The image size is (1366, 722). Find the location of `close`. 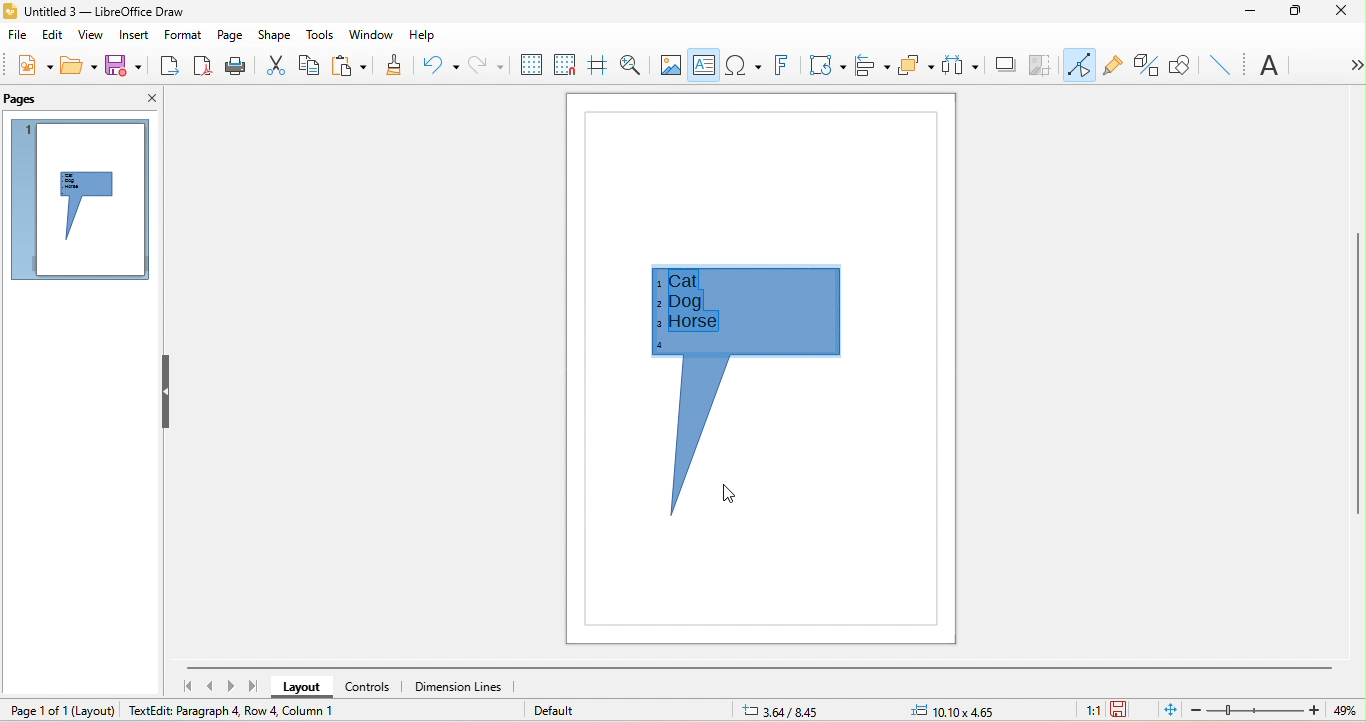

close is located at coordinates (146, 96).